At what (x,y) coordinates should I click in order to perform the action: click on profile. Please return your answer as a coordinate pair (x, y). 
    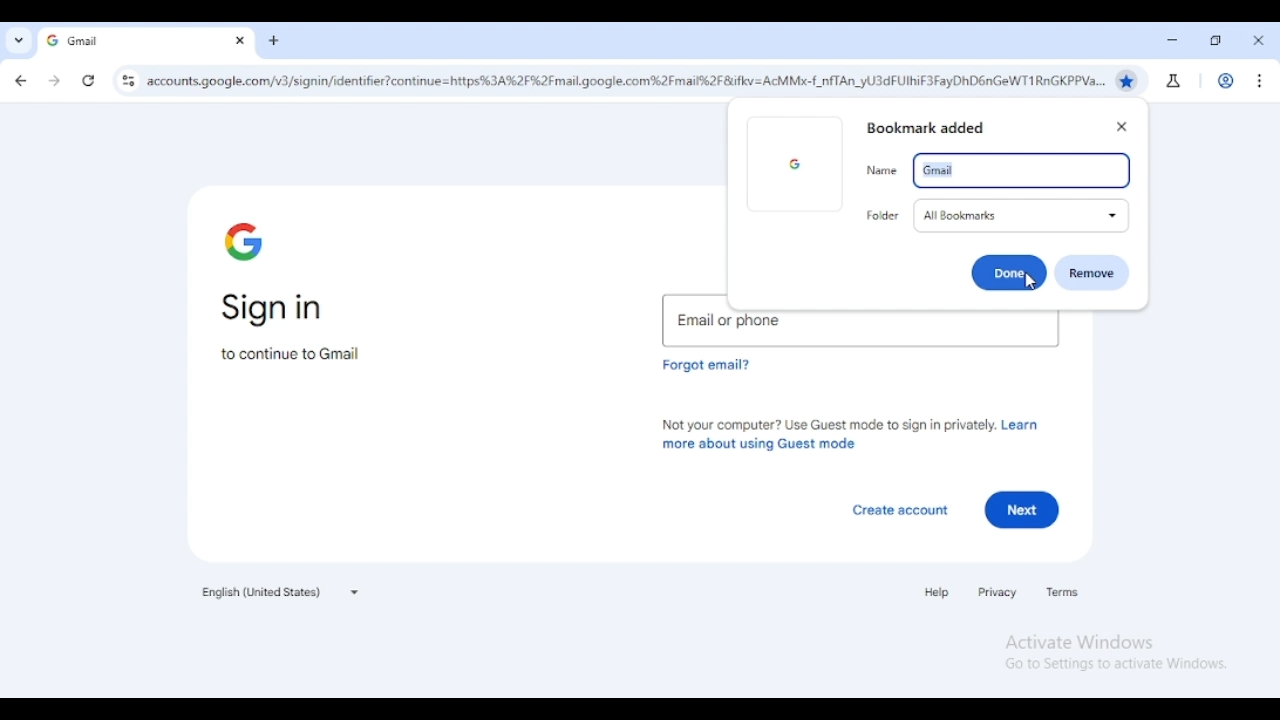
    Looking at the image, I should click on (1226, 81).